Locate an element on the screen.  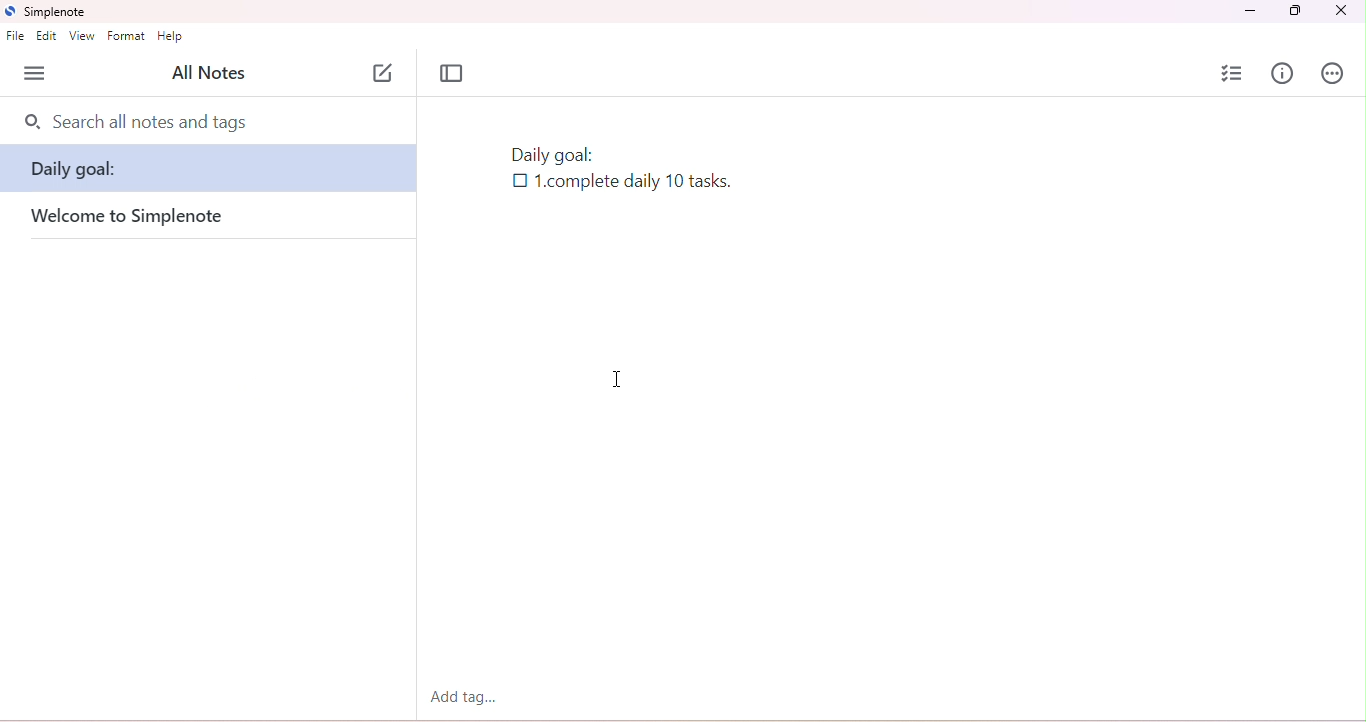
file is located at coordinates (16, 36).